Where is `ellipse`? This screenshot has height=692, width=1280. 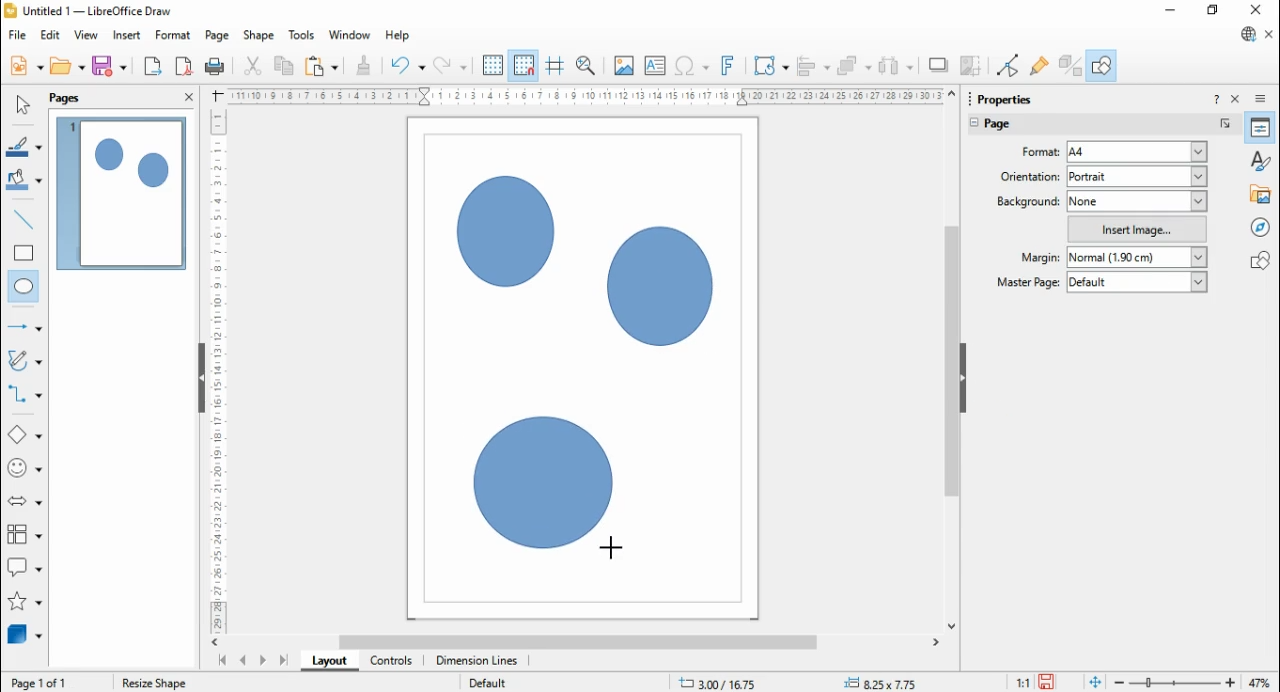 ellipse is located at coordinates (25, 288).